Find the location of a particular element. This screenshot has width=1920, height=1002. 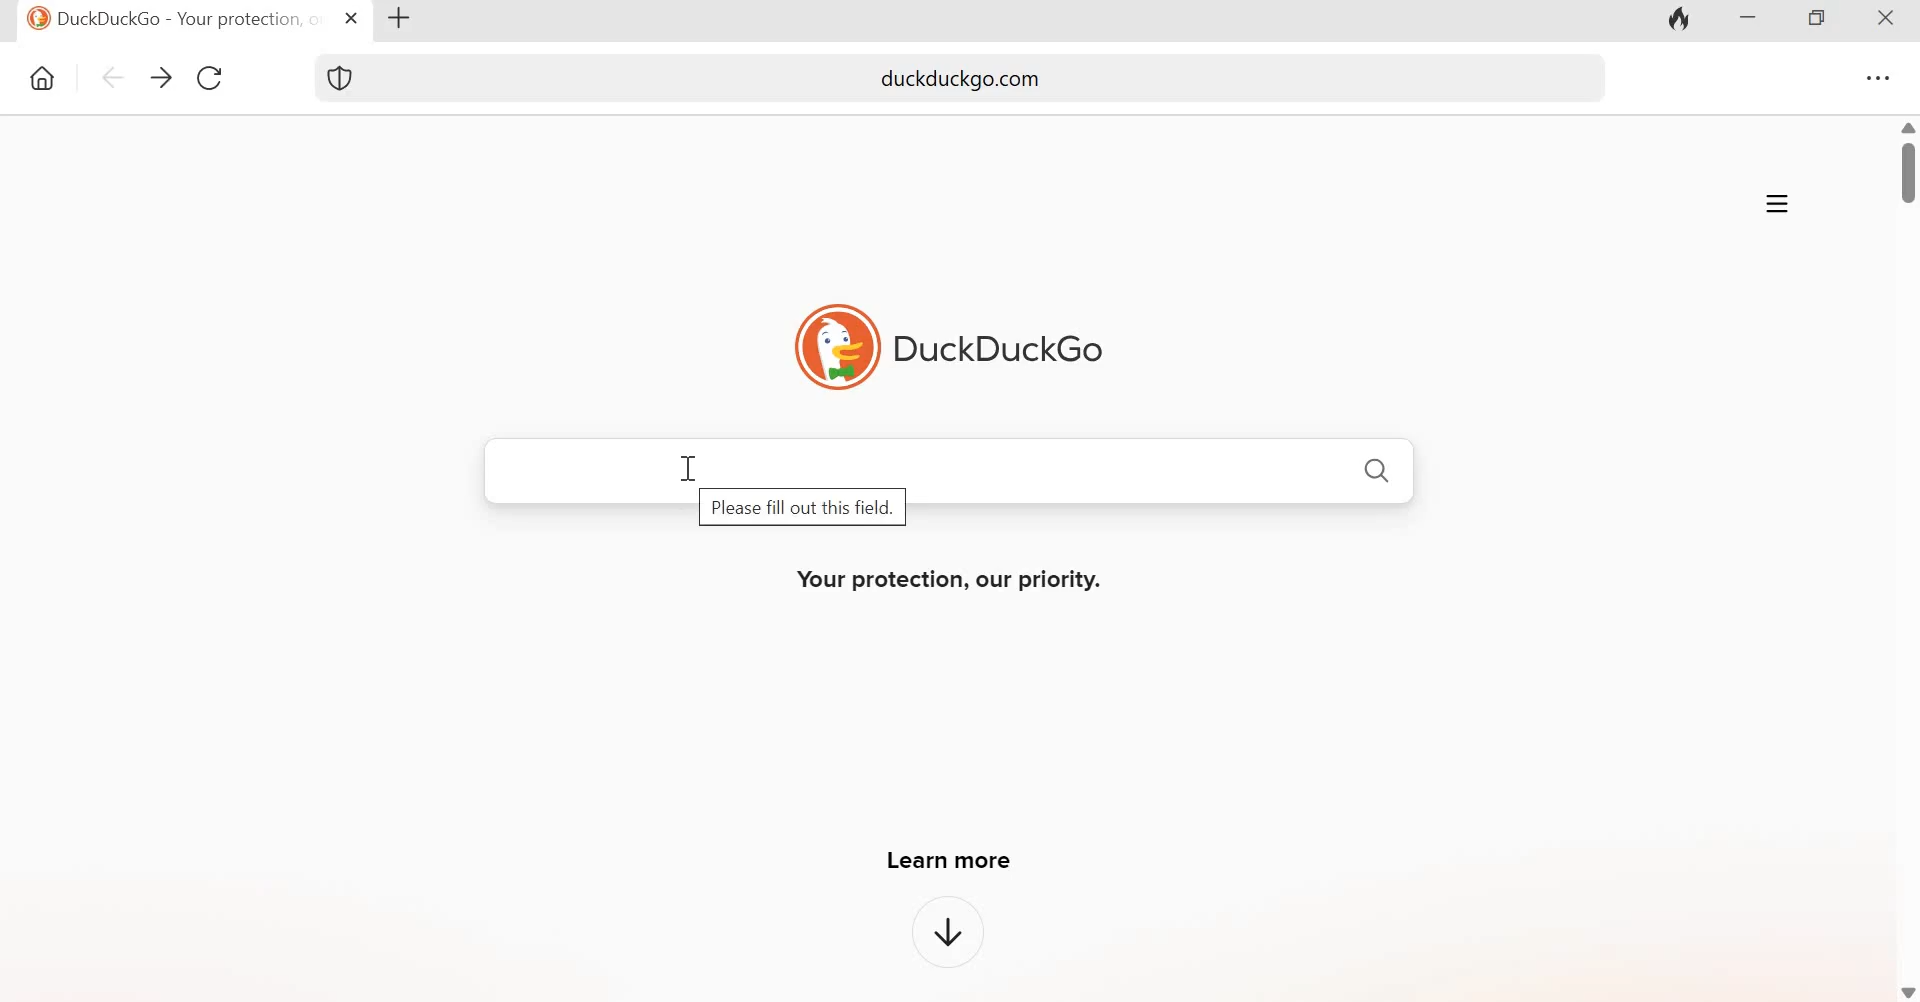

Please fill out this field. is located at coordinates (803, 508).